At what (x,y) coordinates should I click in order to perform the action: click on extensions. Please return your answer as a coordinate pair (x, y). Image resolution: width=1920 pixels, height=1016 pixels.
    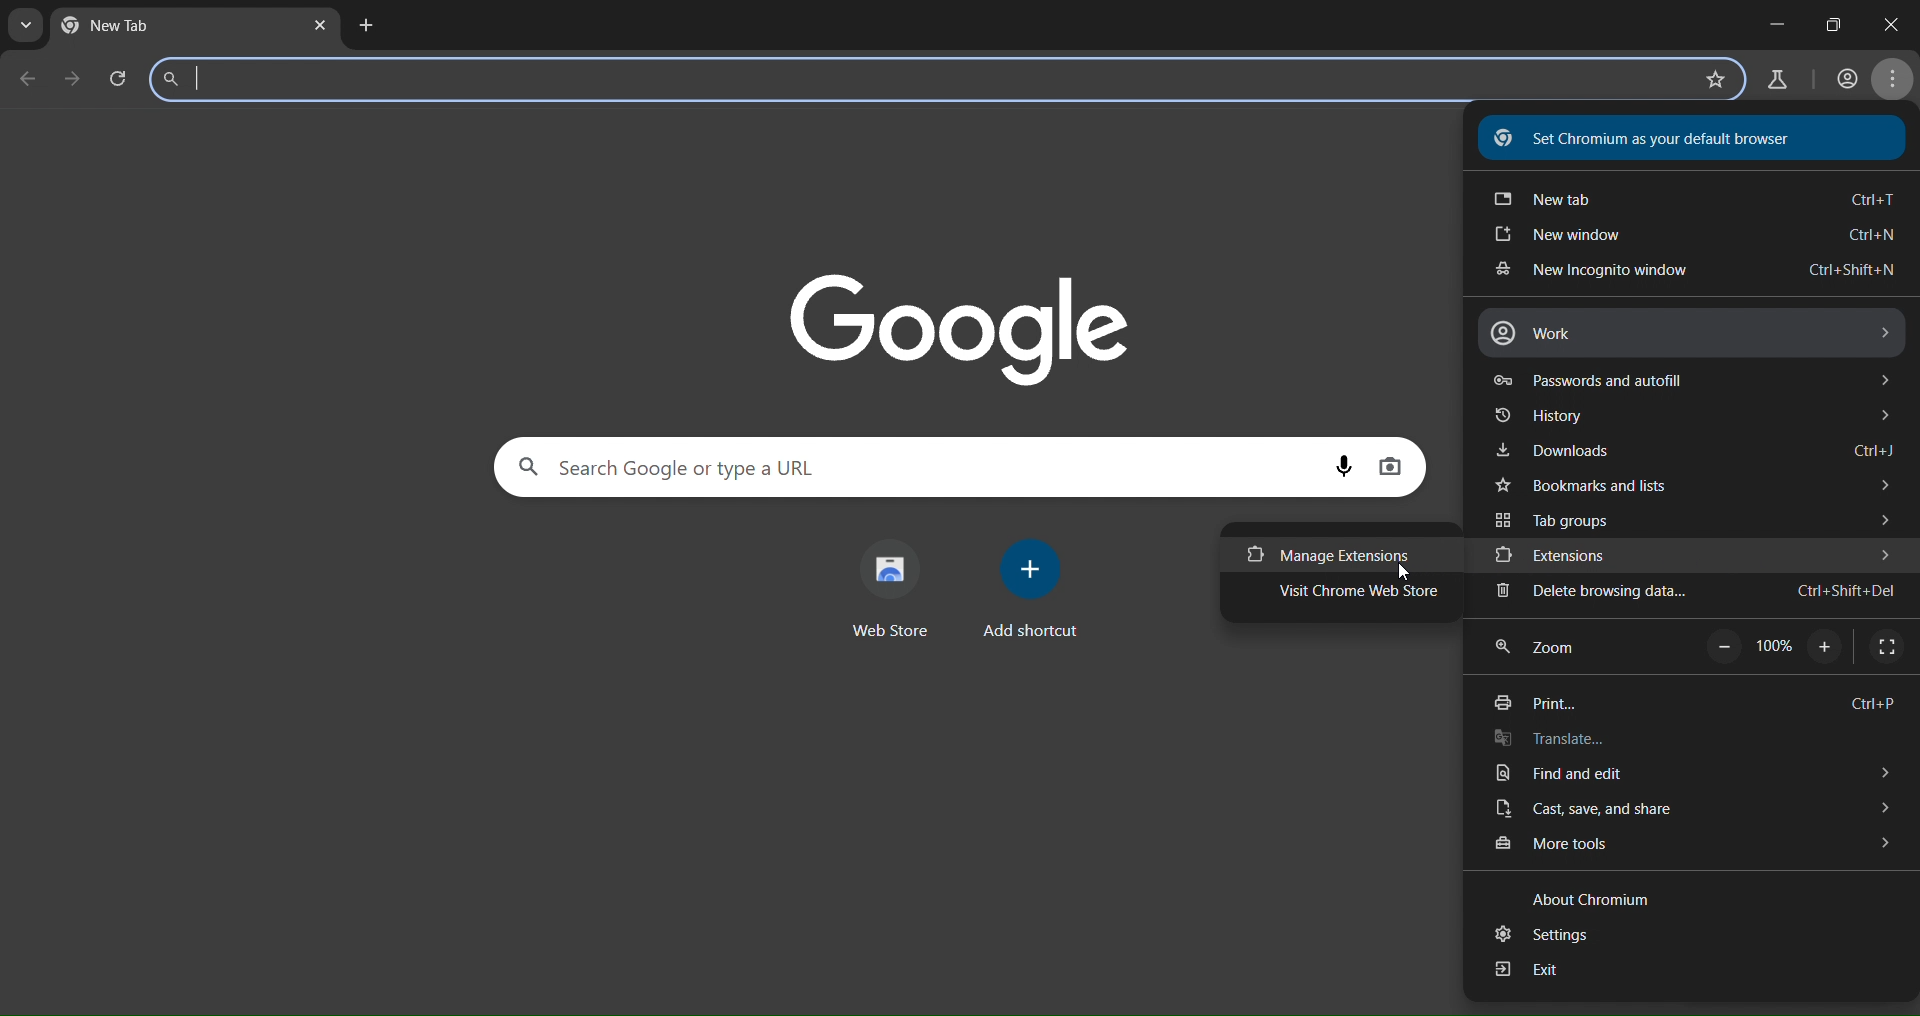
    Looking at the image, I should click on (1702, 552).